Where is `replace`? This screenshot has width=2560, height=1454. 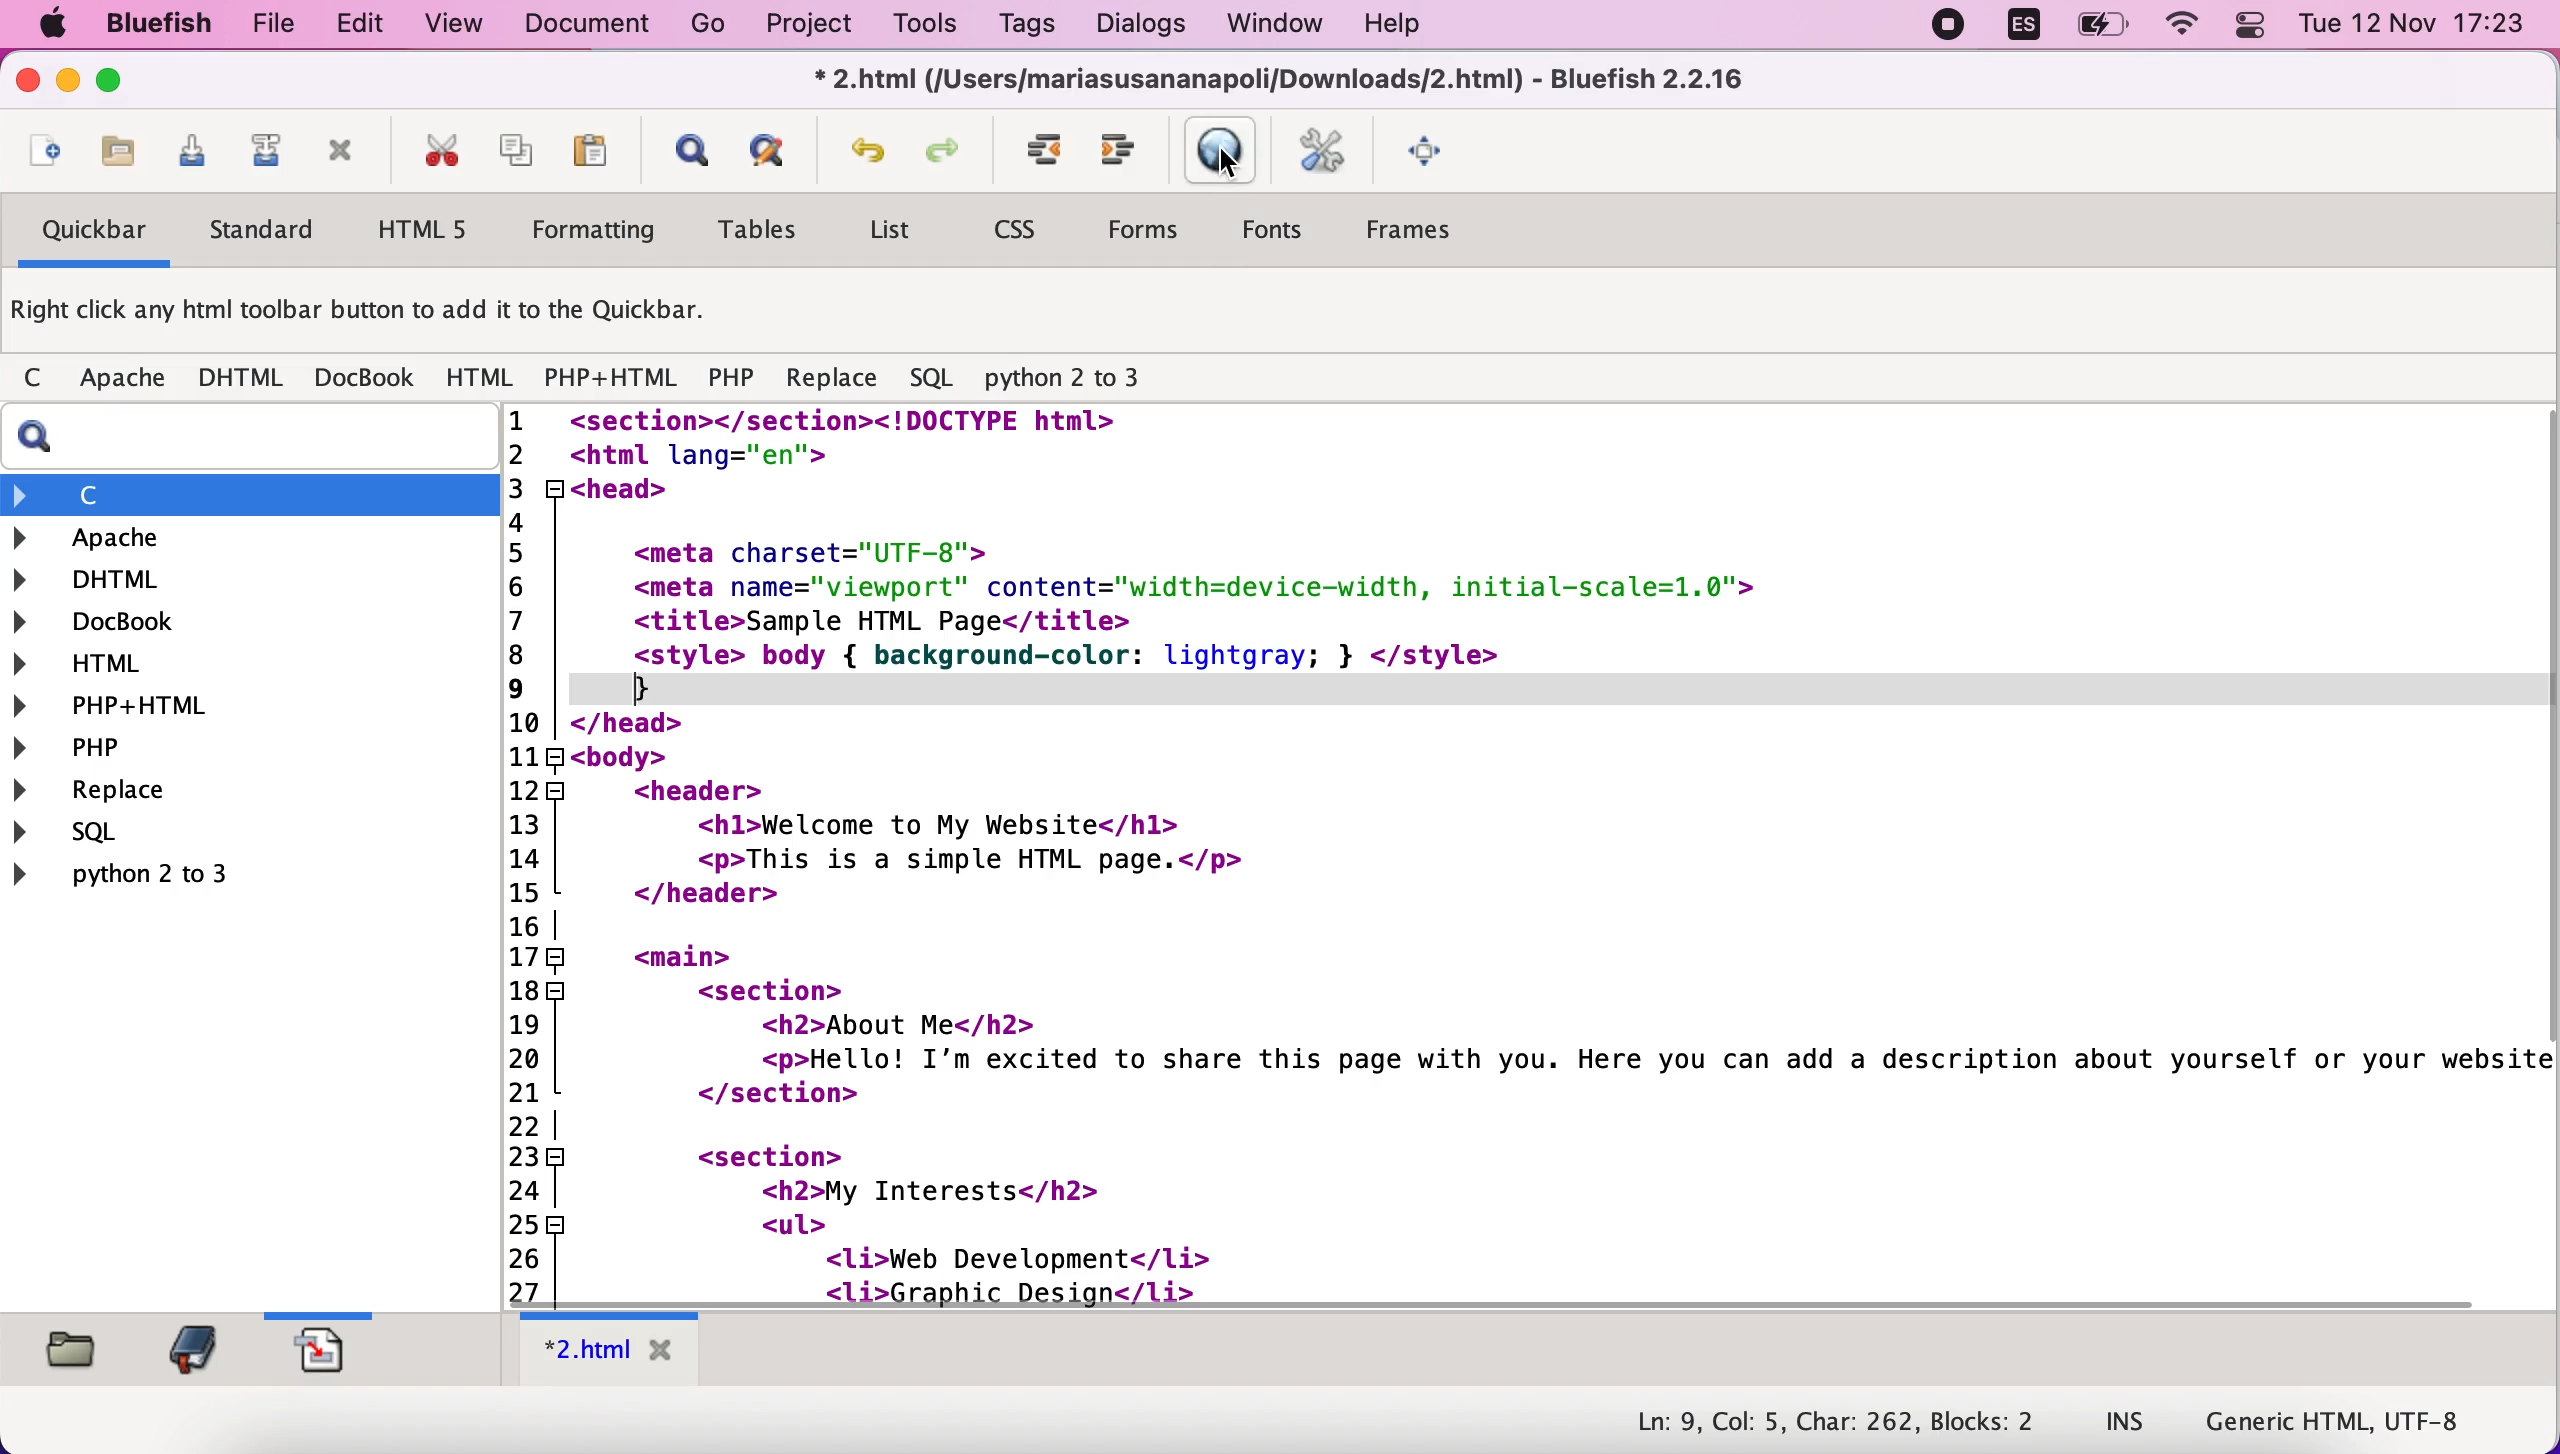
replace is located at coordinates (173, 792).